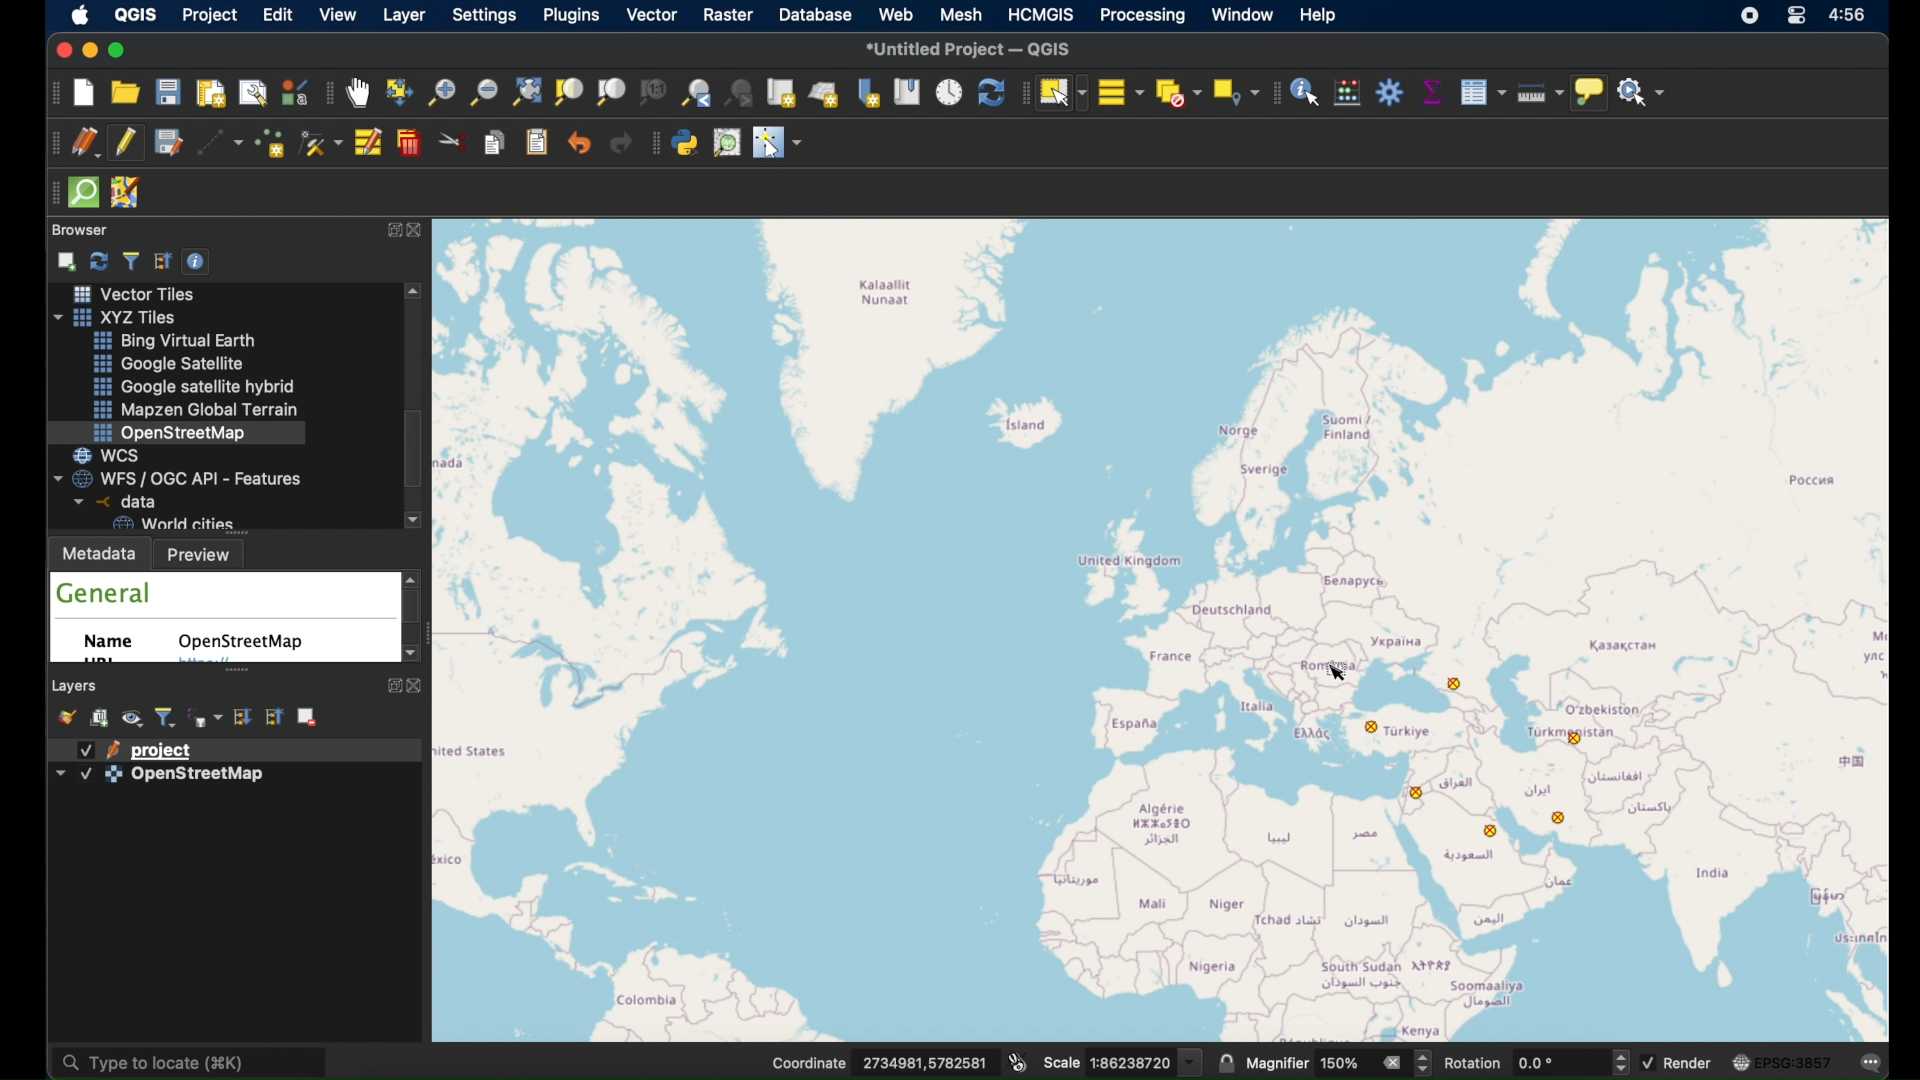  What do you see at coordinates (76, 685) in the screenshot?
I see `layers` at bounding box center [76, 685].